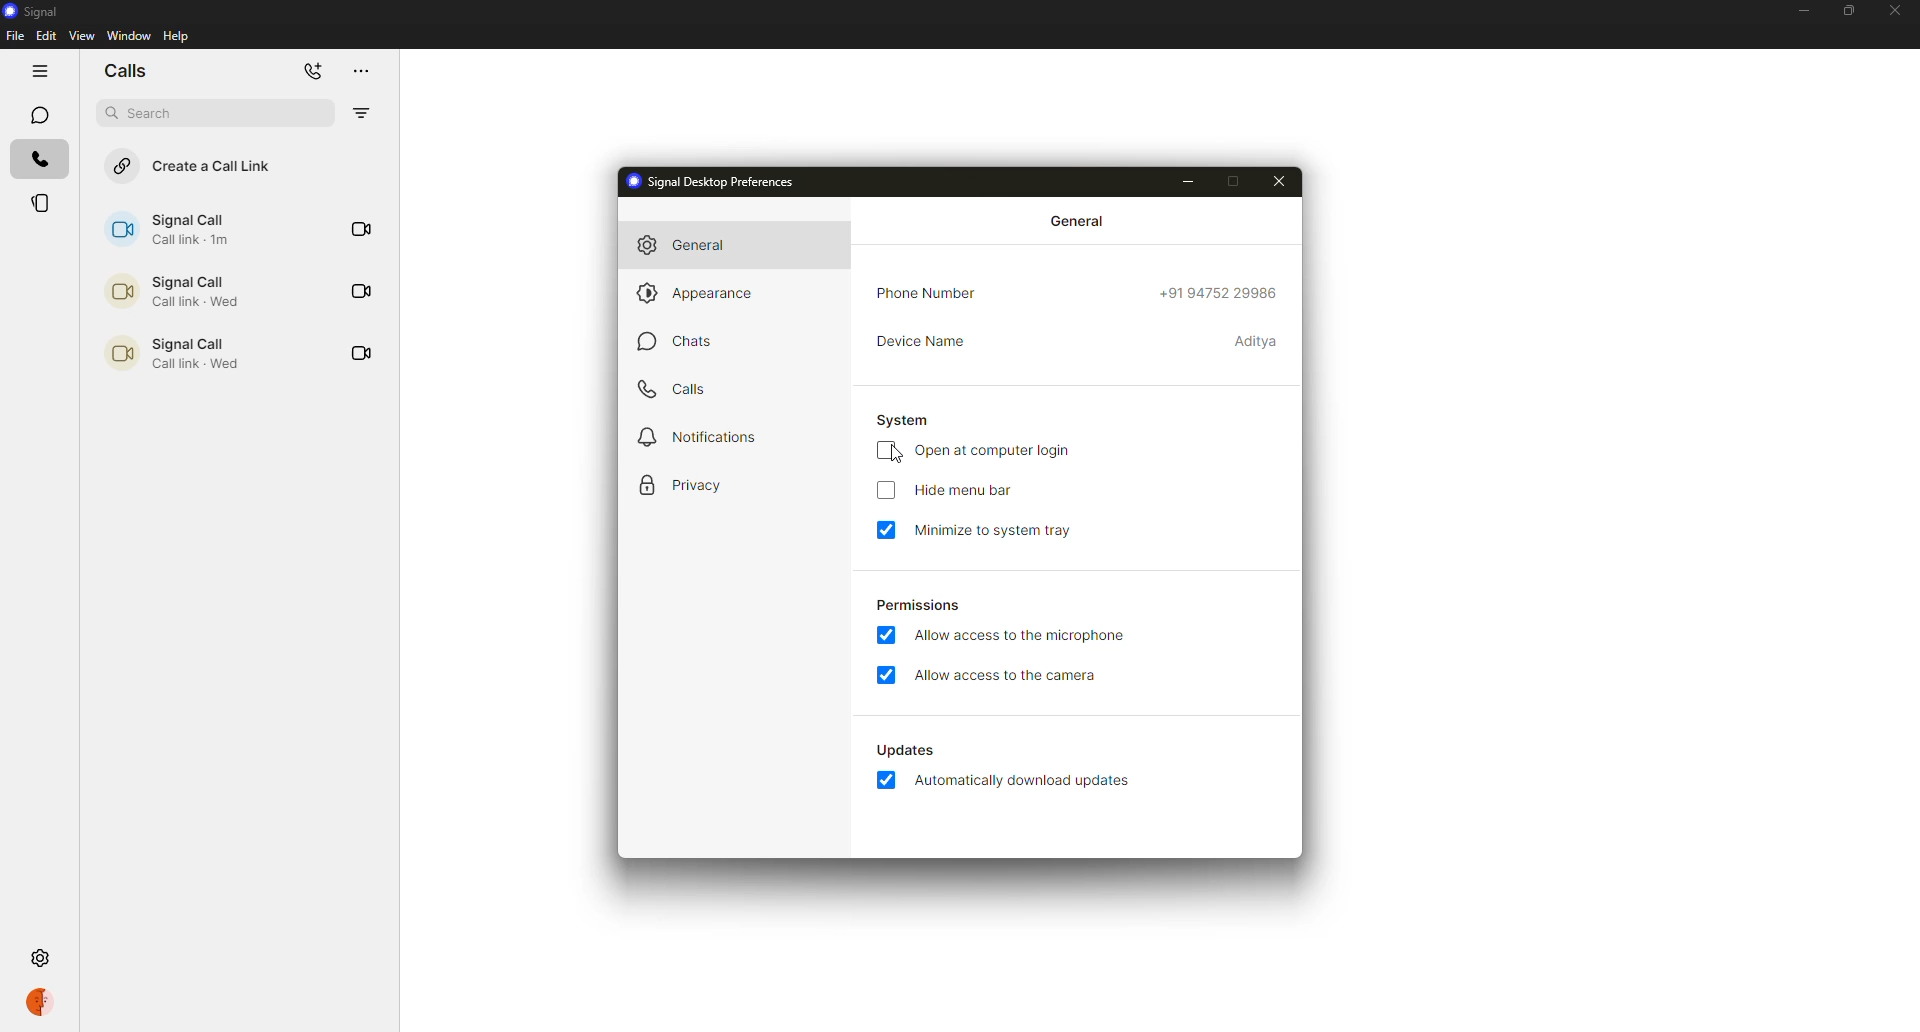 The image size is (1920, 1032). I want to click on disabled, so click(888, 450).